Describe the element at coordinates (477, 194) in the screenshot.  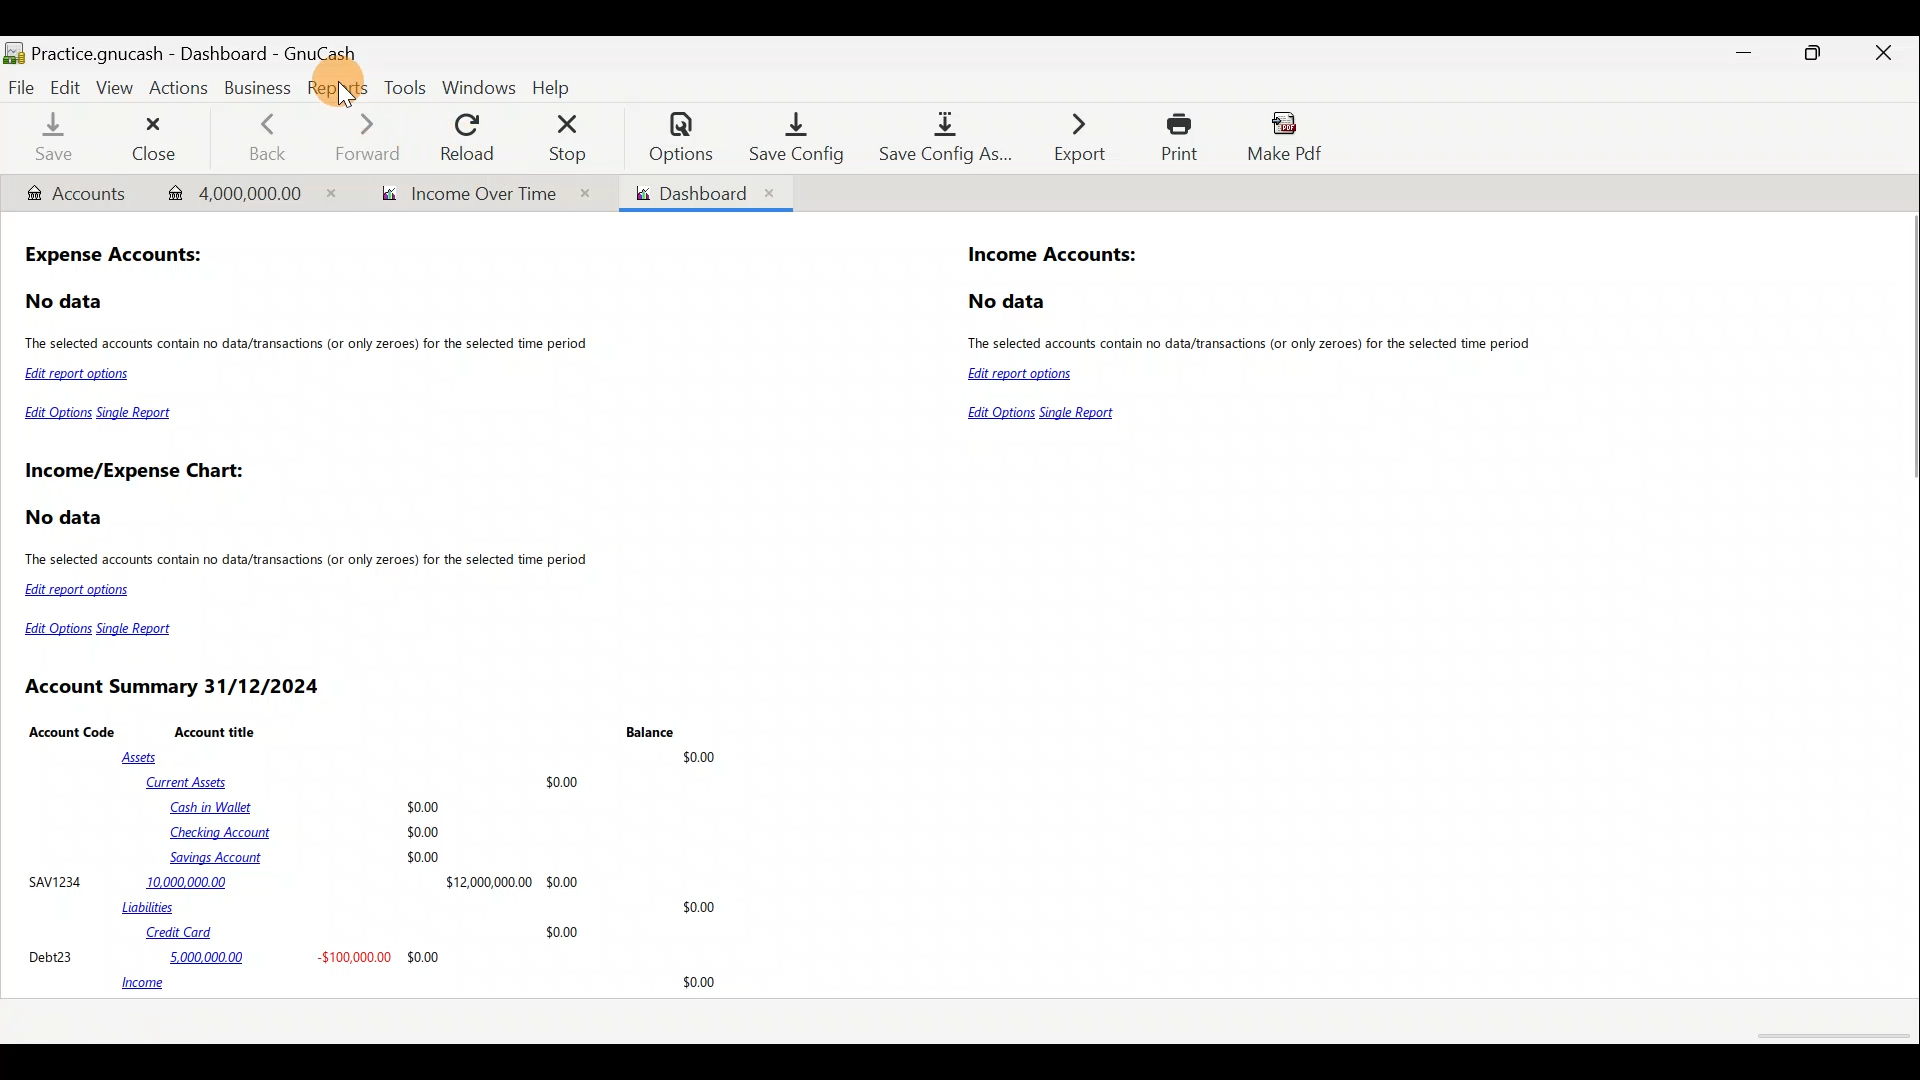
I see `Report` at that location.